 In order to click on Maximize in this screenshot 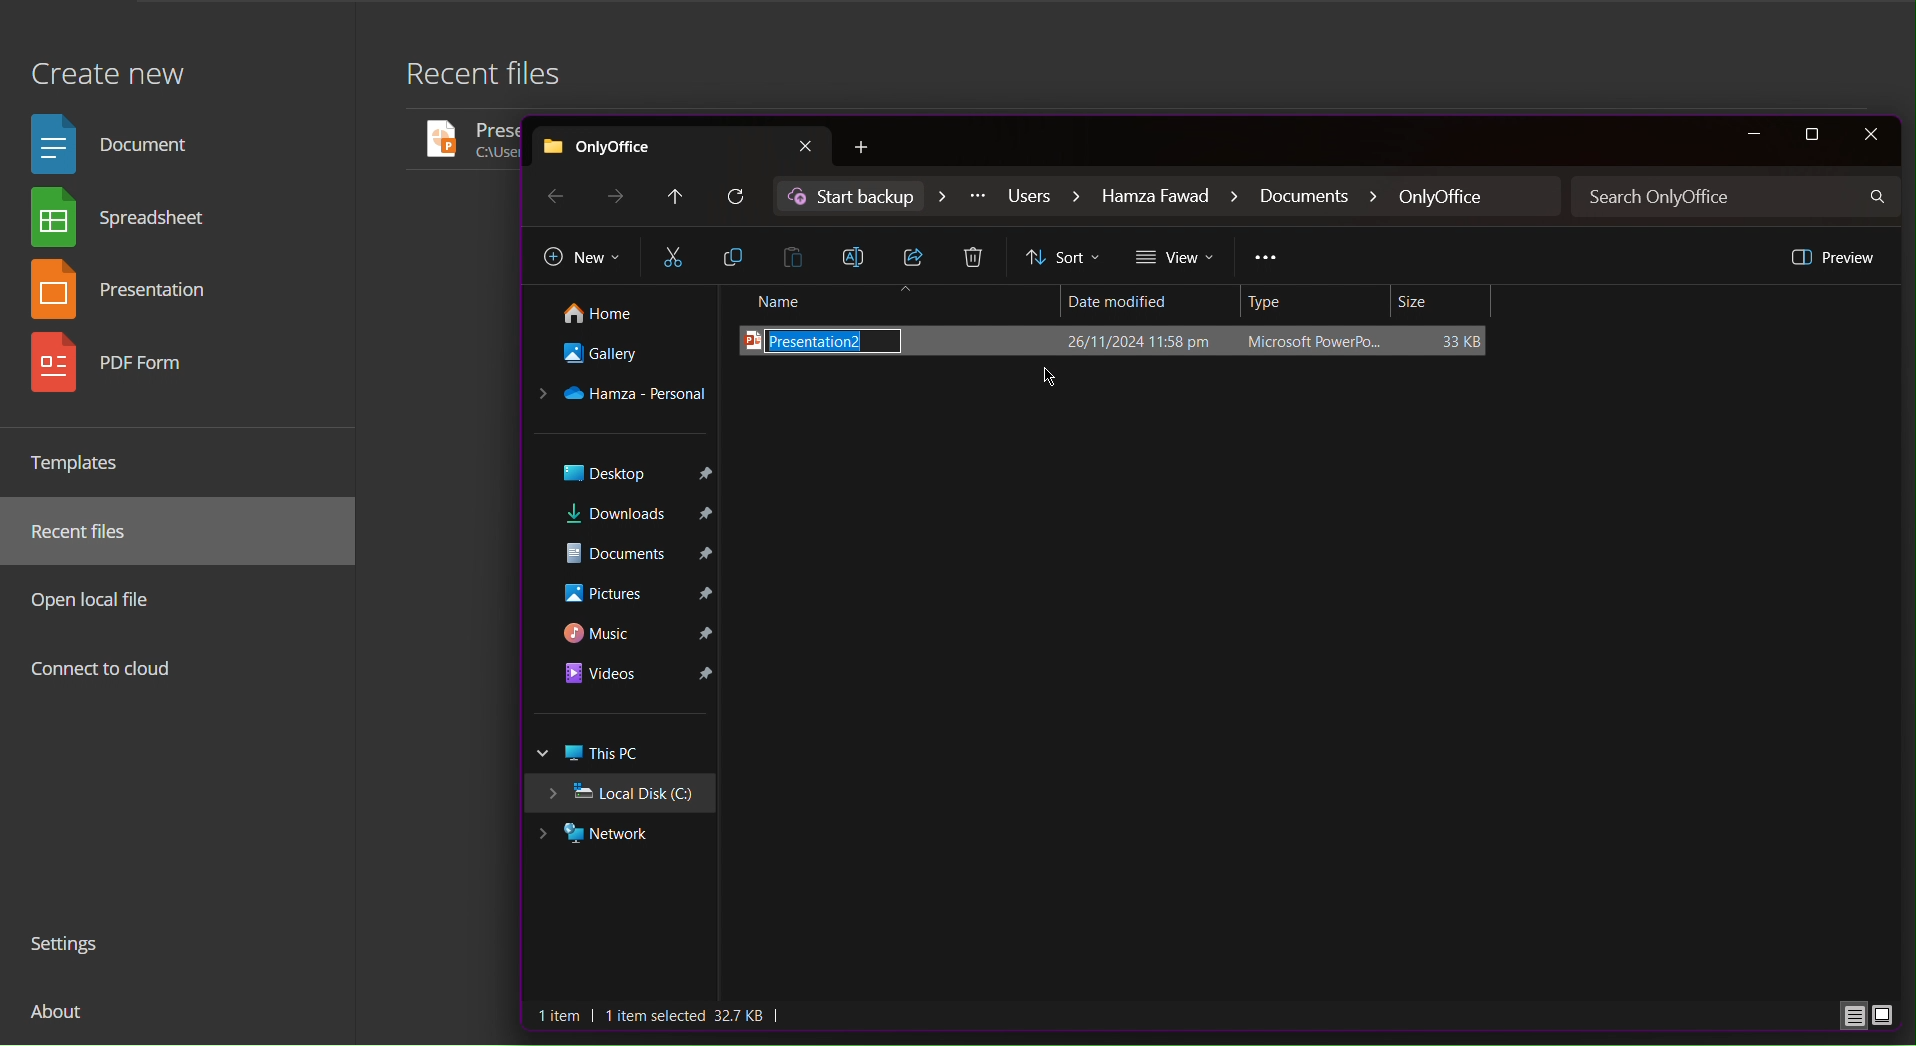, I will do `click(1815, 135)`.